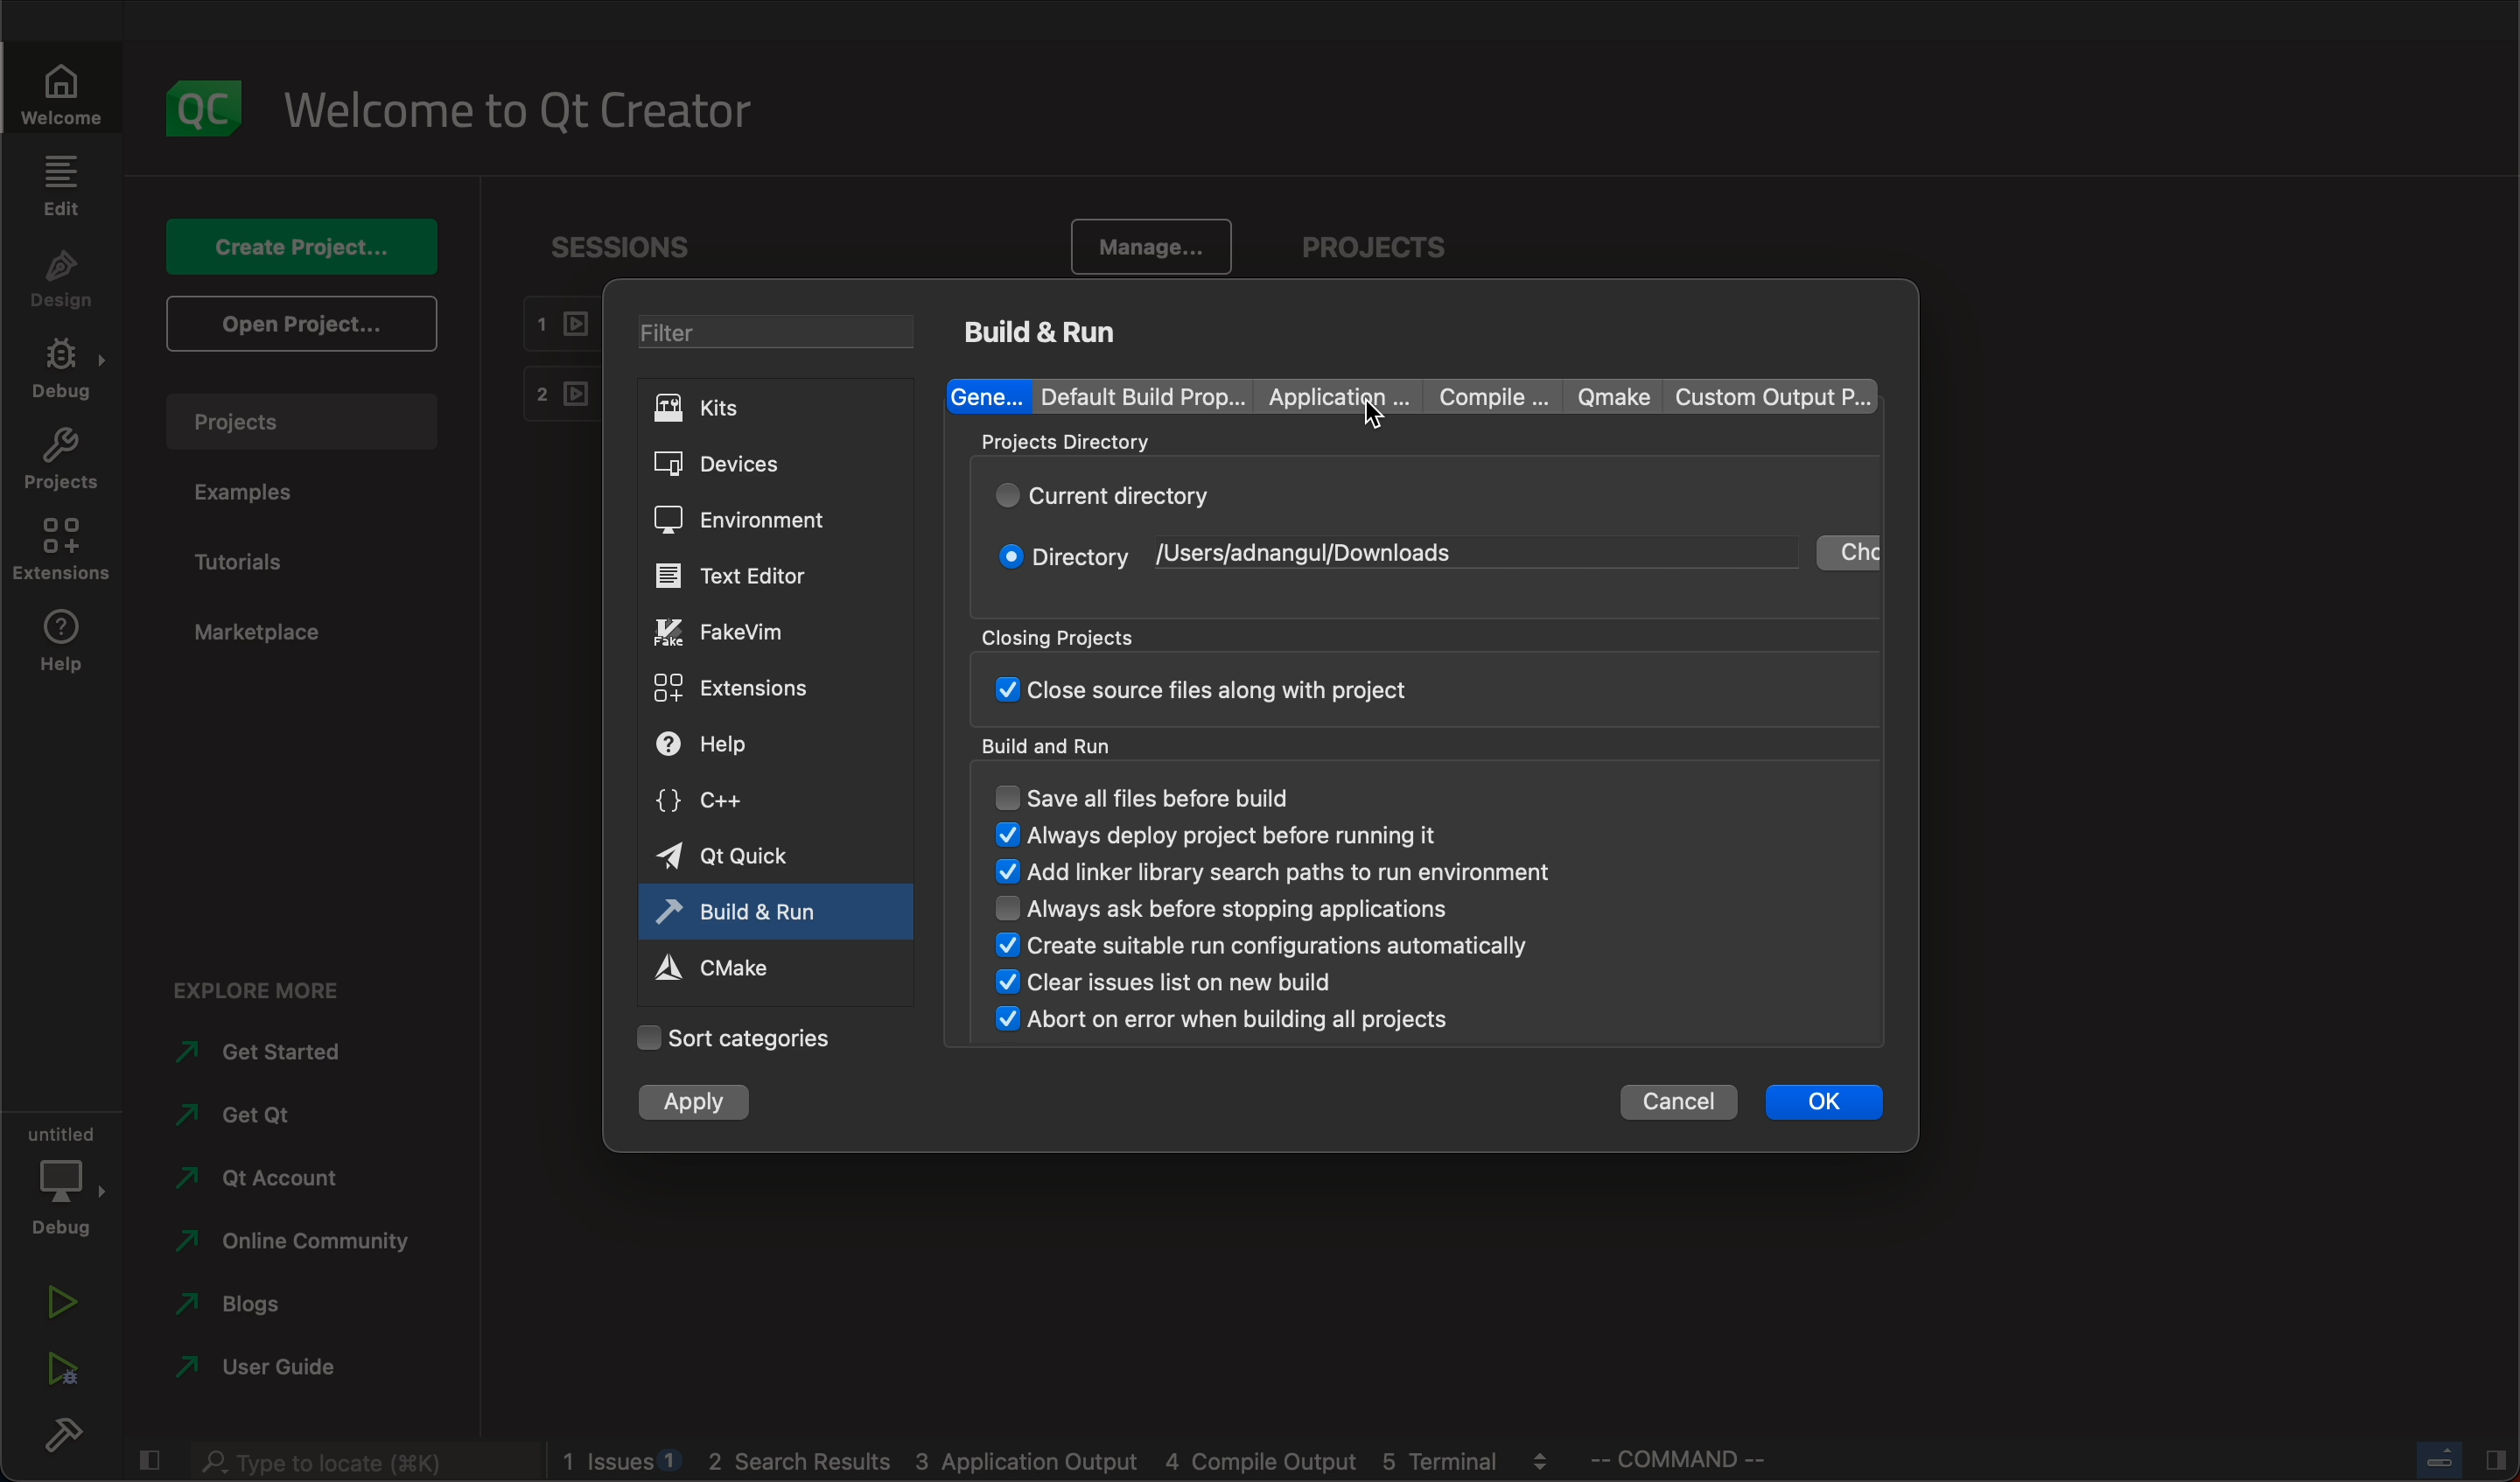 The width and height of the screenshot is (2520, 1482). I want to click on devices, so click(770, 460).